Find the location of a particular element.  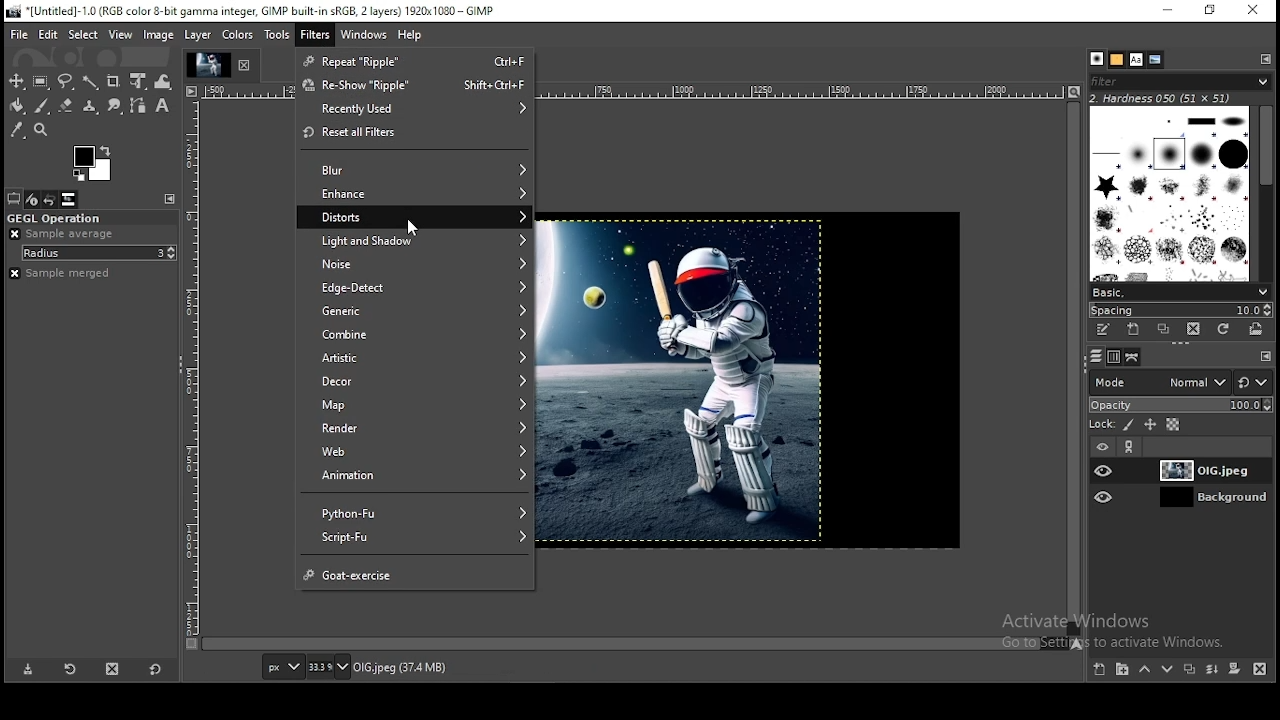

crop is located at coordinates (115, 81).